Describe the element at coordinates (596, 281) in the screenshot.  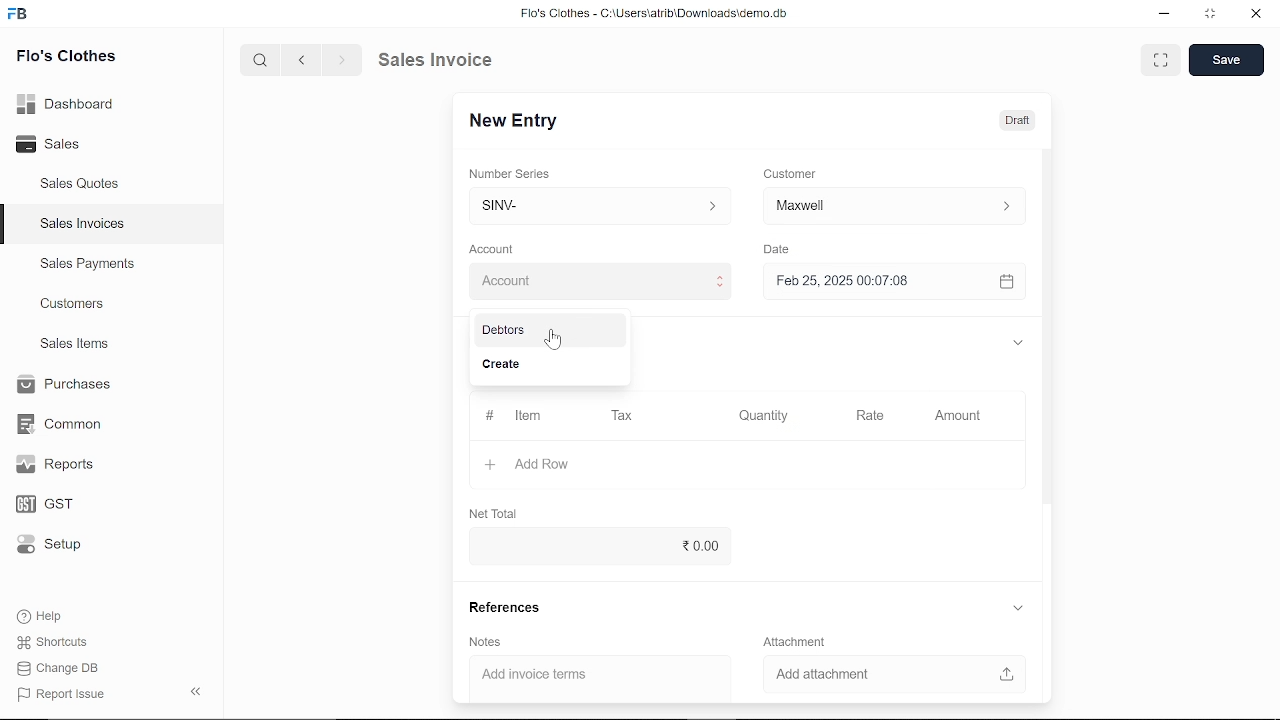
I see `Insert Account ` at that location.